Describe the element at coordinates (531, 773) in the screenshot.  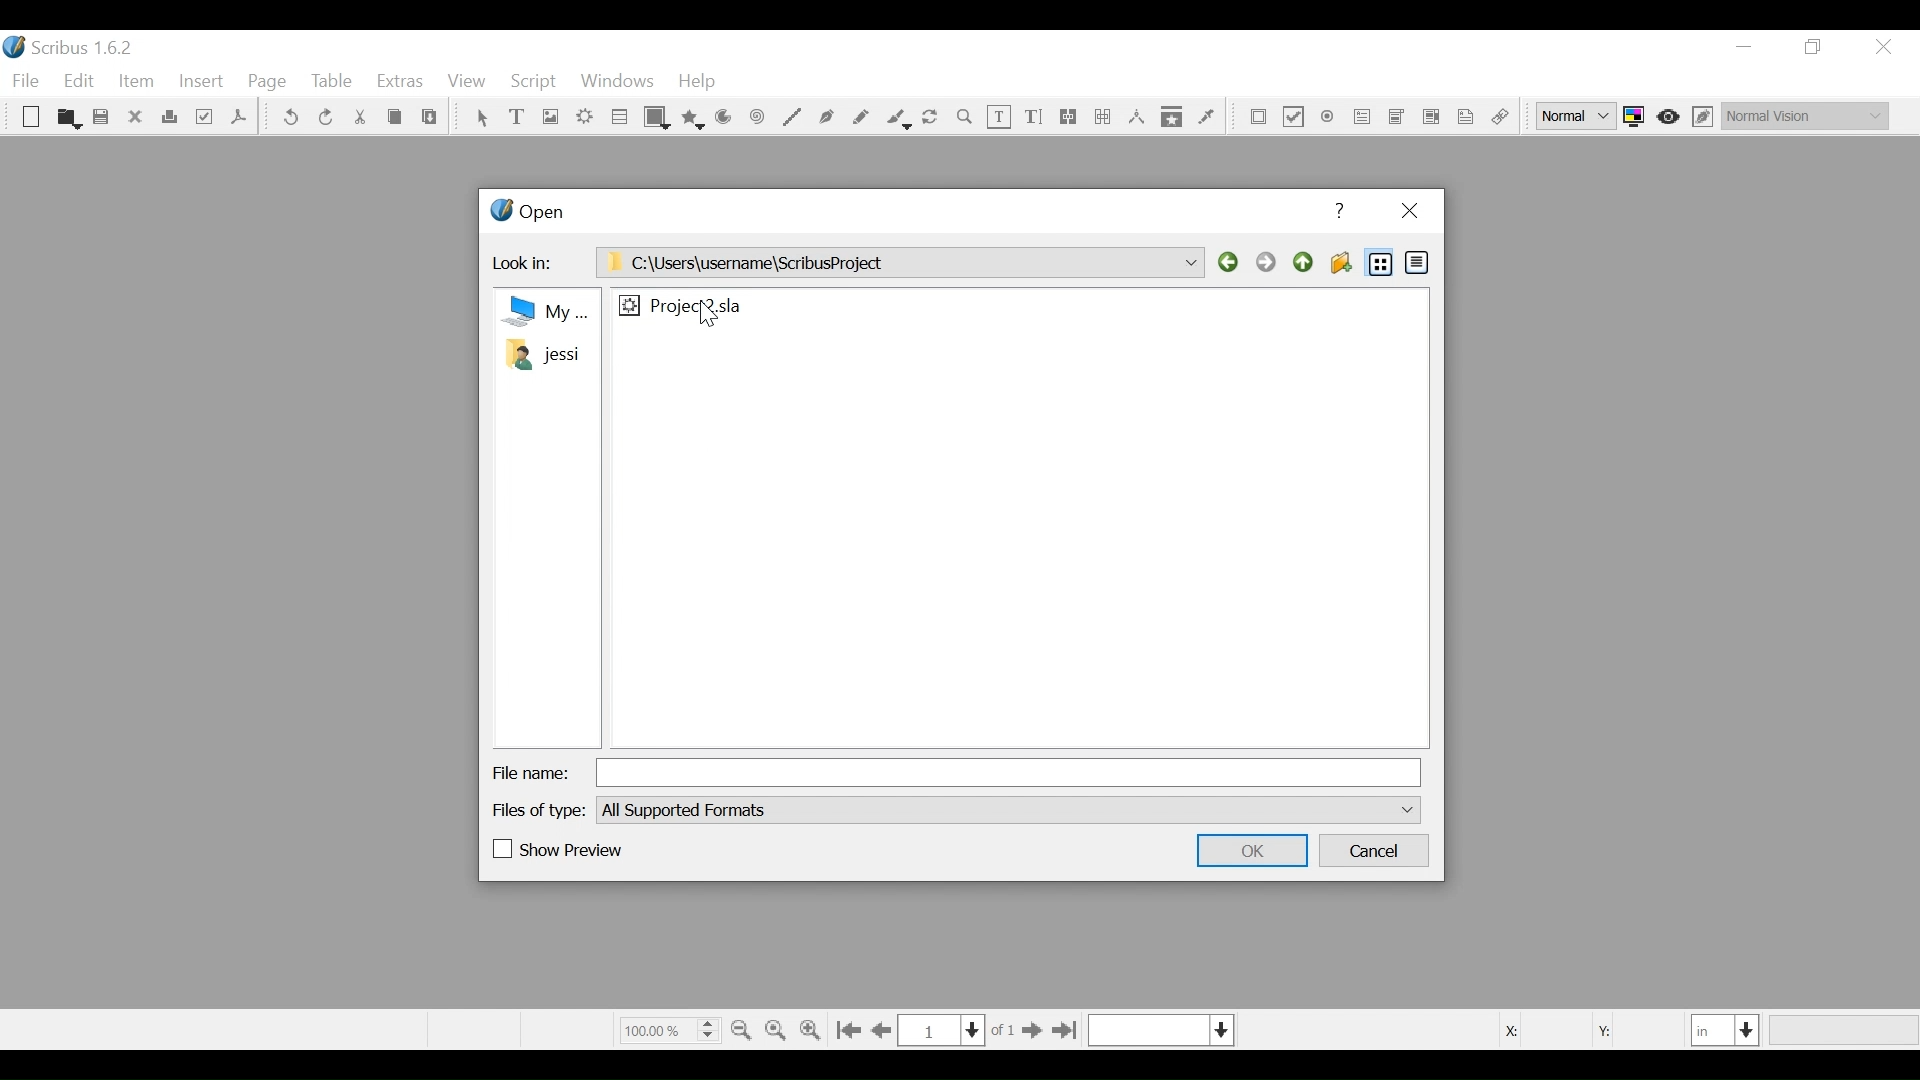
I see `File Name` at that location.